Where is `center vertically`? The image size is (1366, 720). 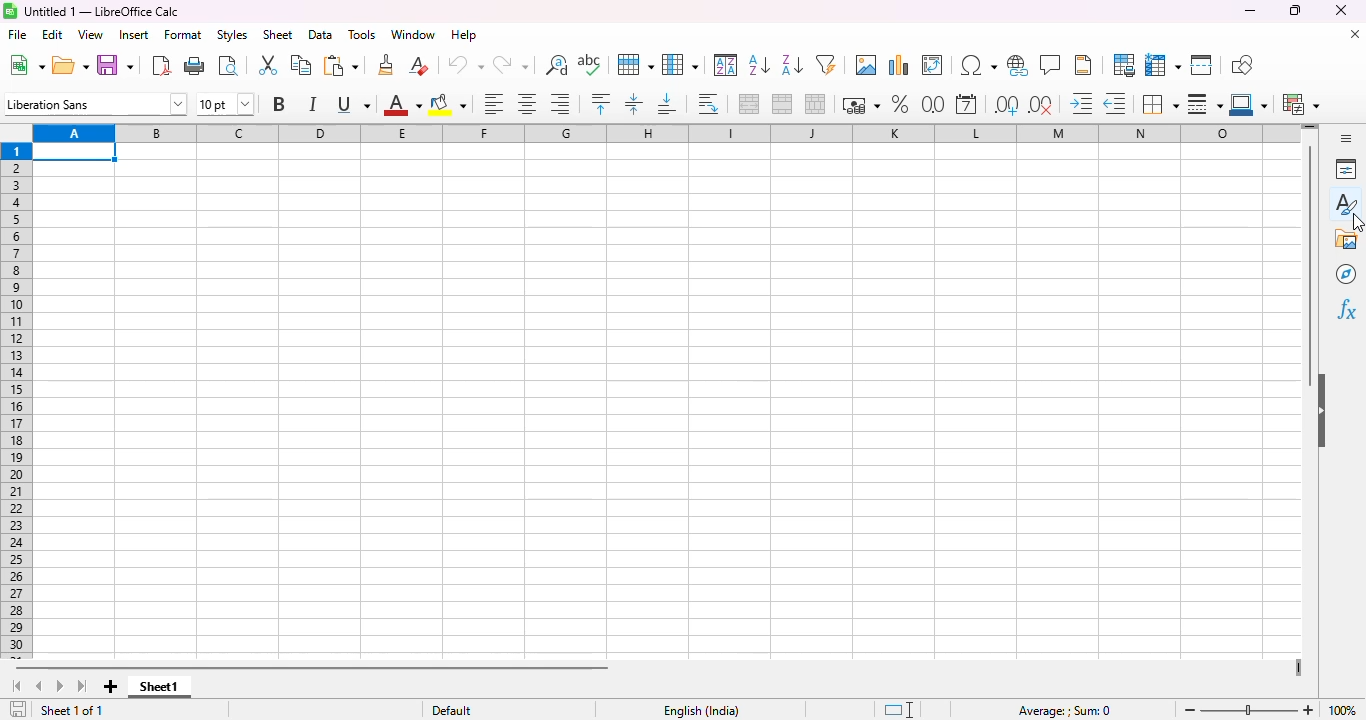 center vertically is located at coordinates (634, 104).